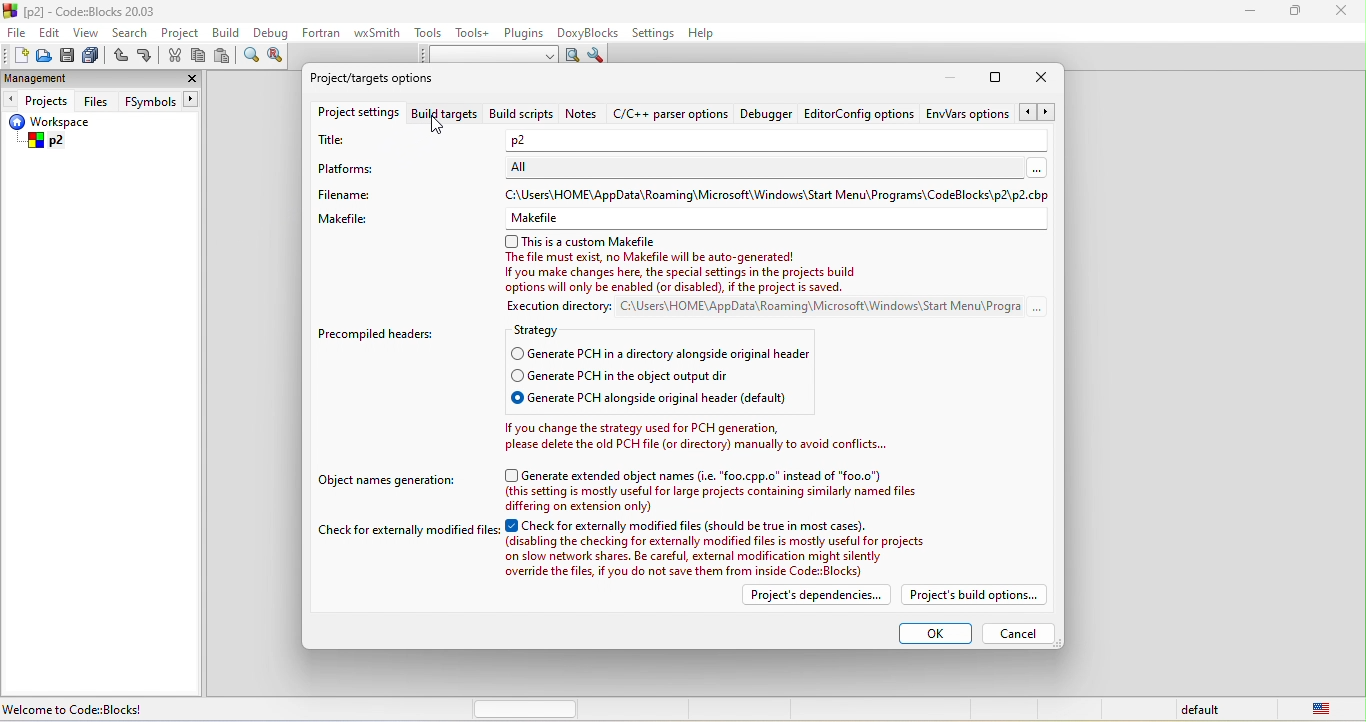 The width and height of the screenshot is (1366, 722). What do you see at coordinates (933, 634) in the screenshot?
I see `ok` at bounding box center [933, 634].